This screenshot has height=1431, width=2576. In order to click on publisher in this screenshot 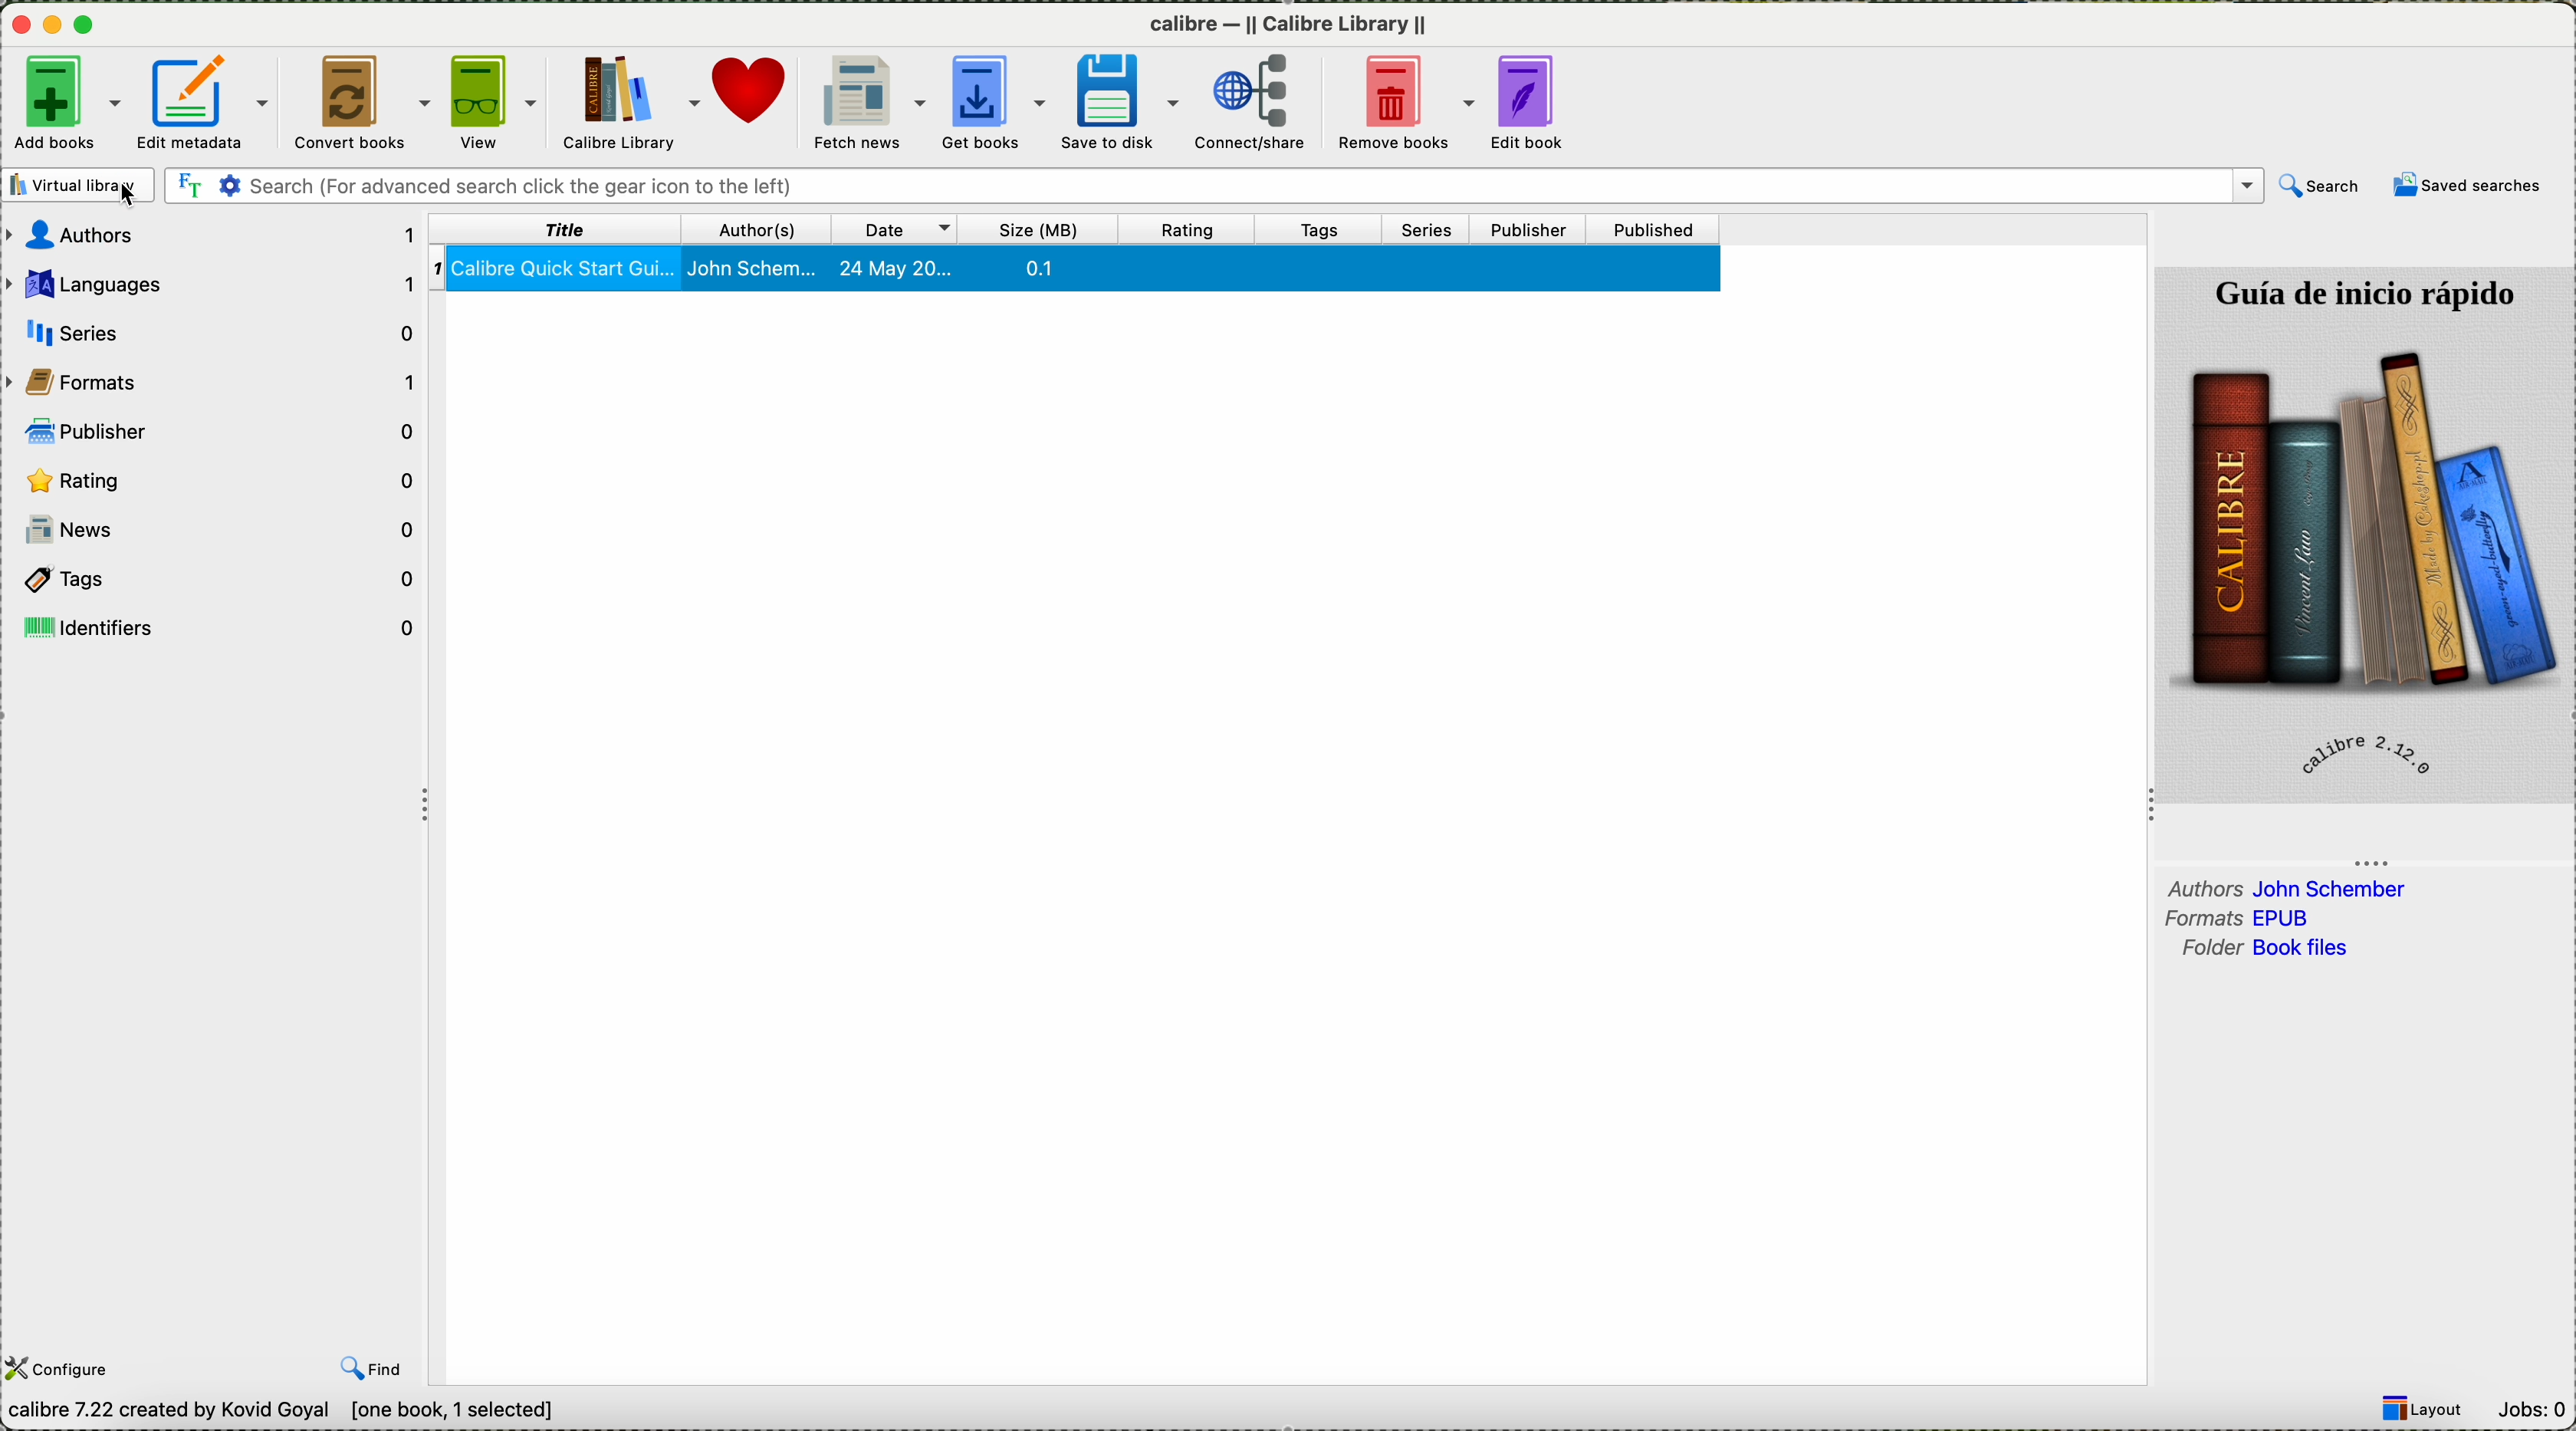, I will do `click(1533, 226)`.